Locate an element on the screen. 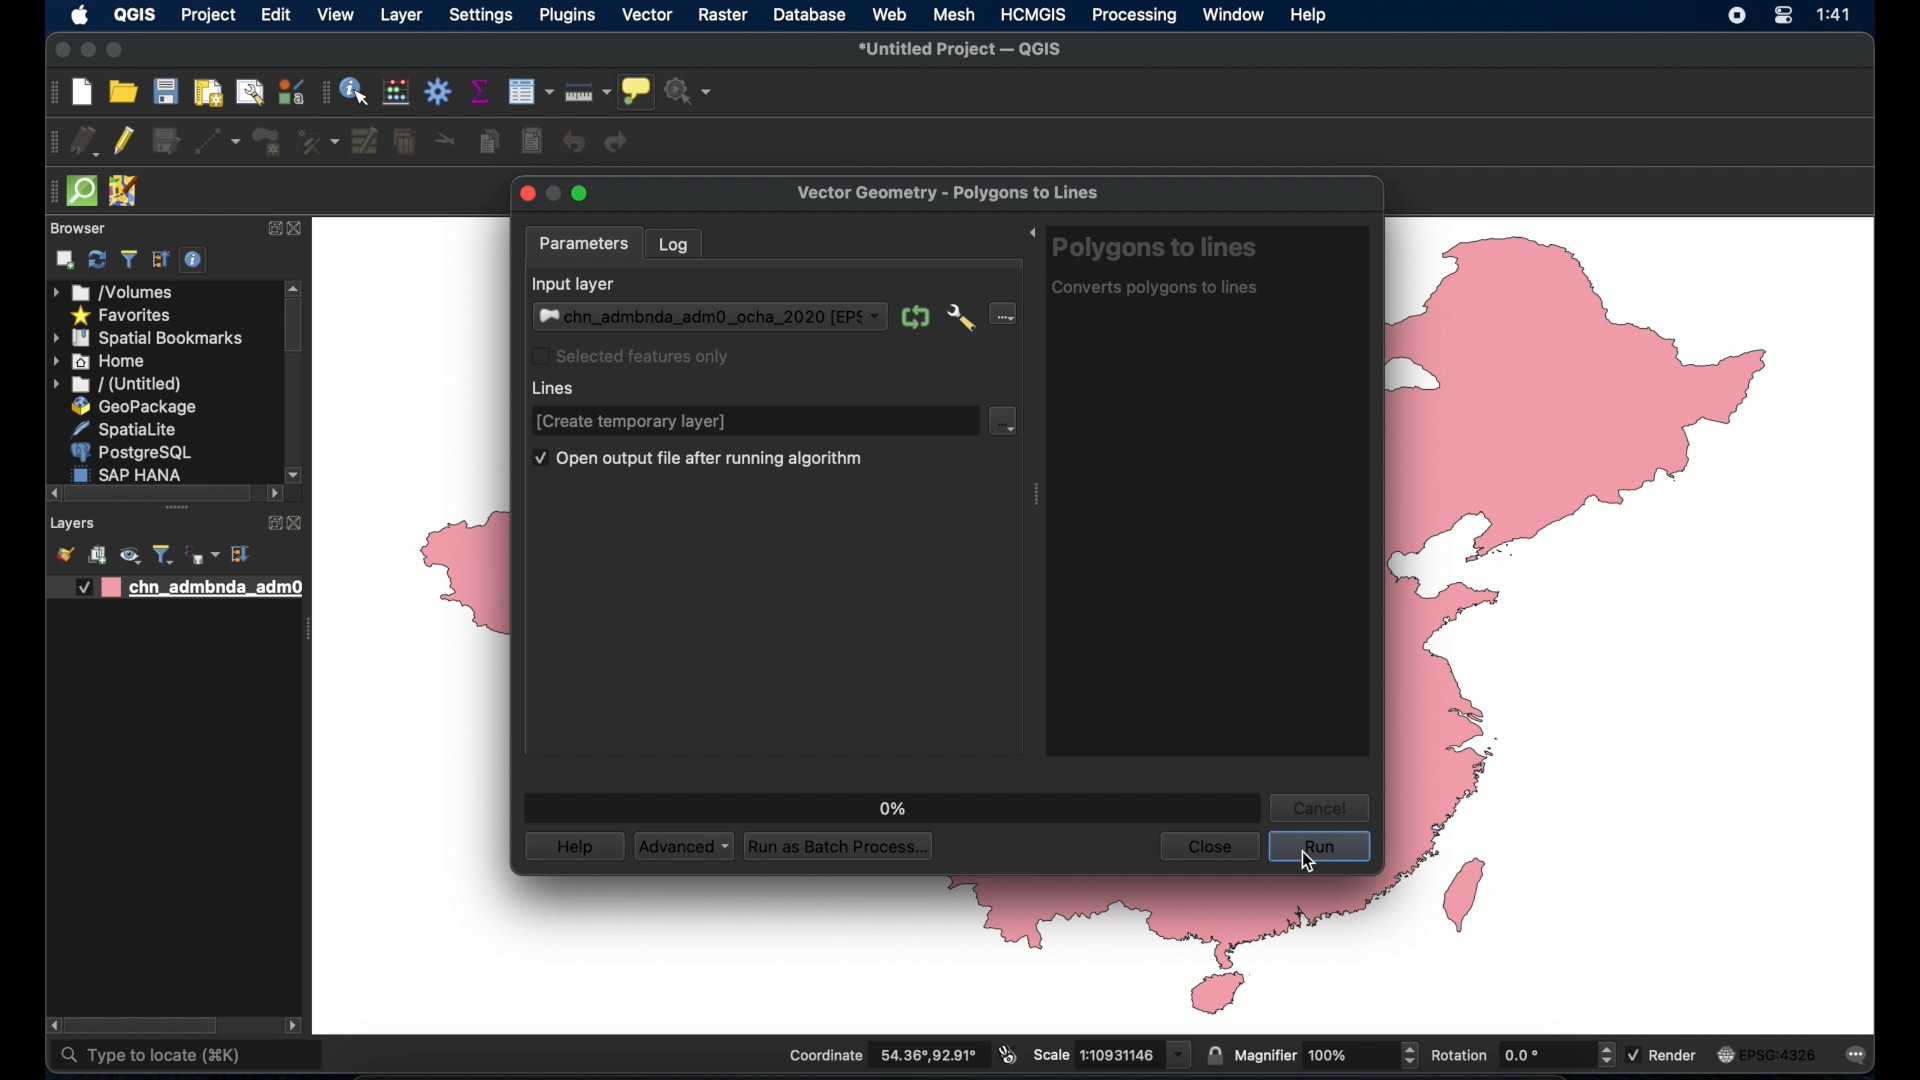  drag handle is located at coordinates (48, 190).